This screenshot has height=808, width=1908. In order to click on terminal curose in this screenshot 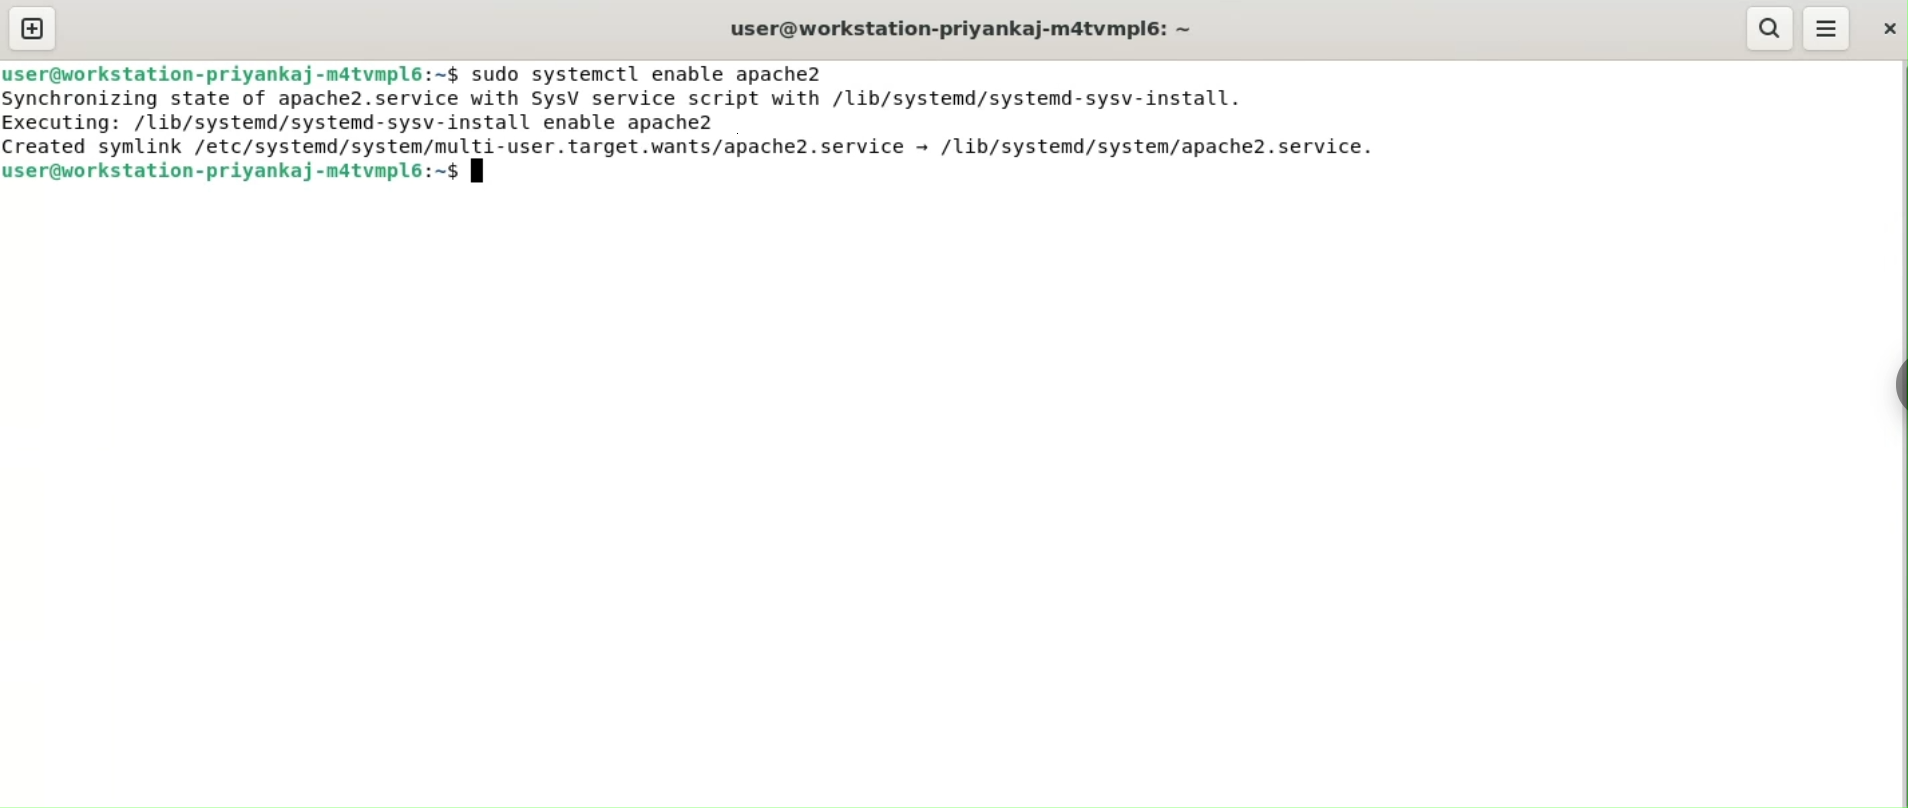, I will do `click(480, 171)`.